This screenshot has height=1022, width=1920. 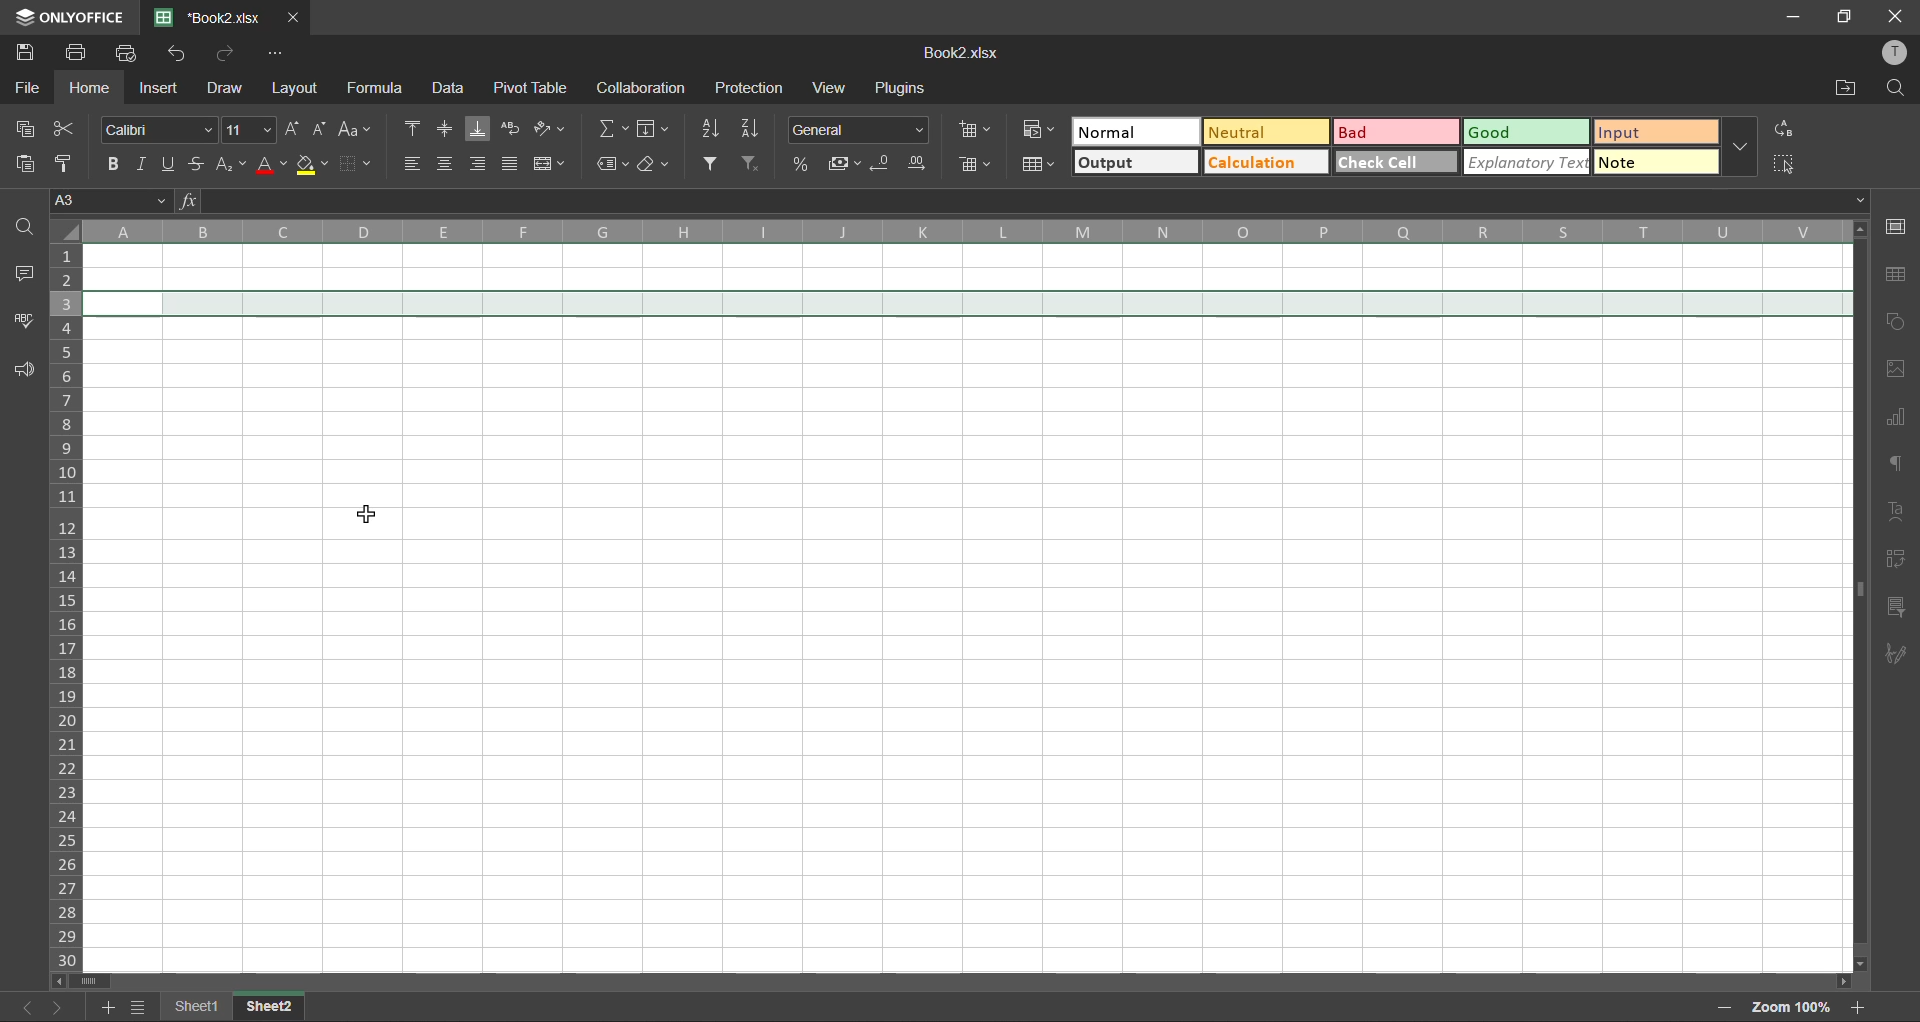 I want to click on neutral, so click(x=1271, y=131).